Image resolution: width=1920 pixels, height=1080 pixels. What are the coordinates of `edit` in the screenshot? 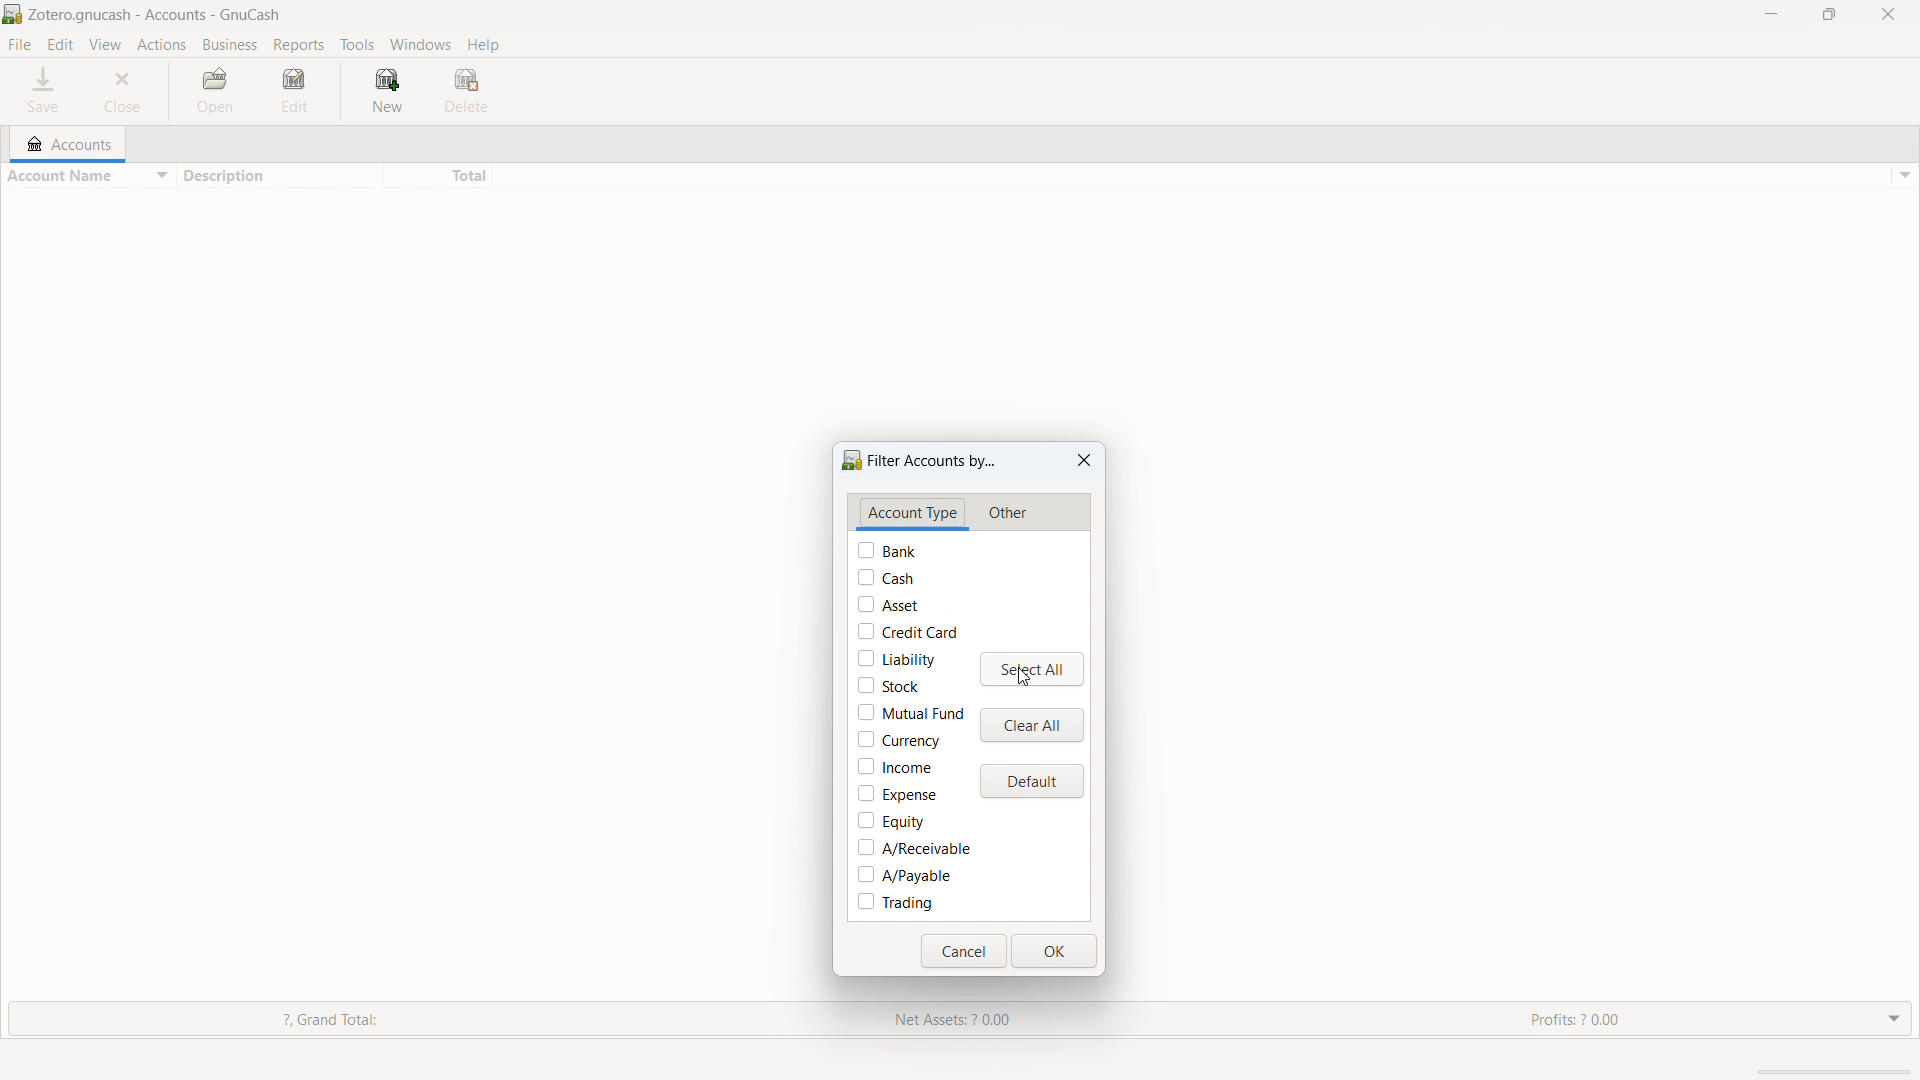 It's located at (297, 90).